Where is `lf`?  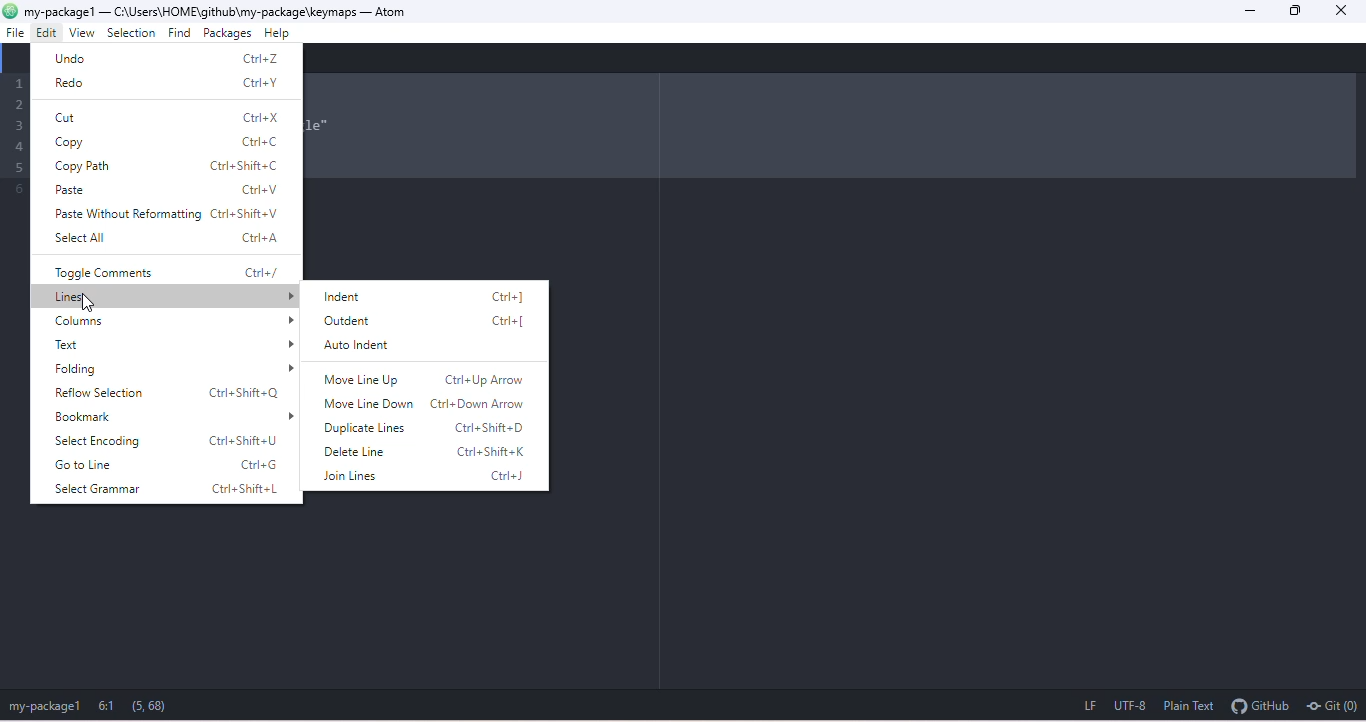 lf is located at coordinates (1081, 707).